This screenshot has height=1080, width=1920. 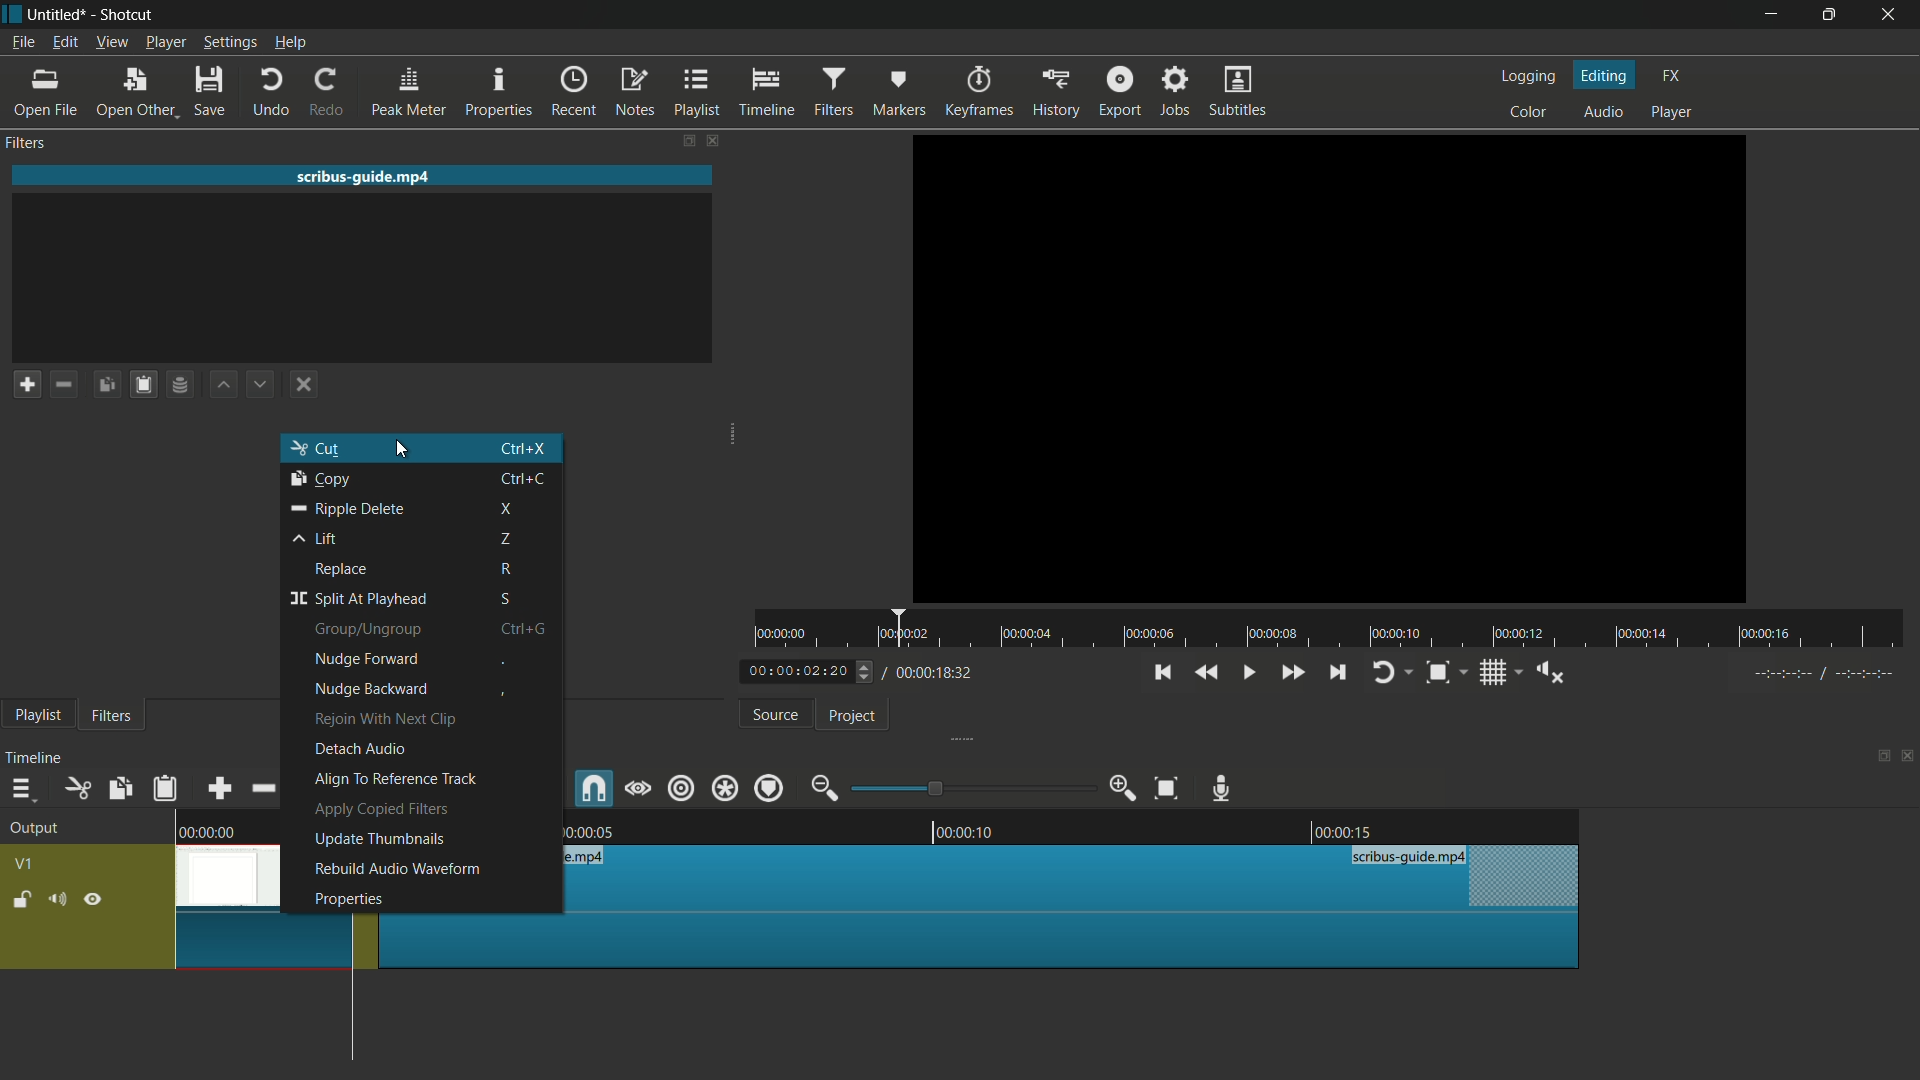 What do you see at coordinates (898, 93) in the screenshot?
I see `markers` at bounding box center [898, 93].